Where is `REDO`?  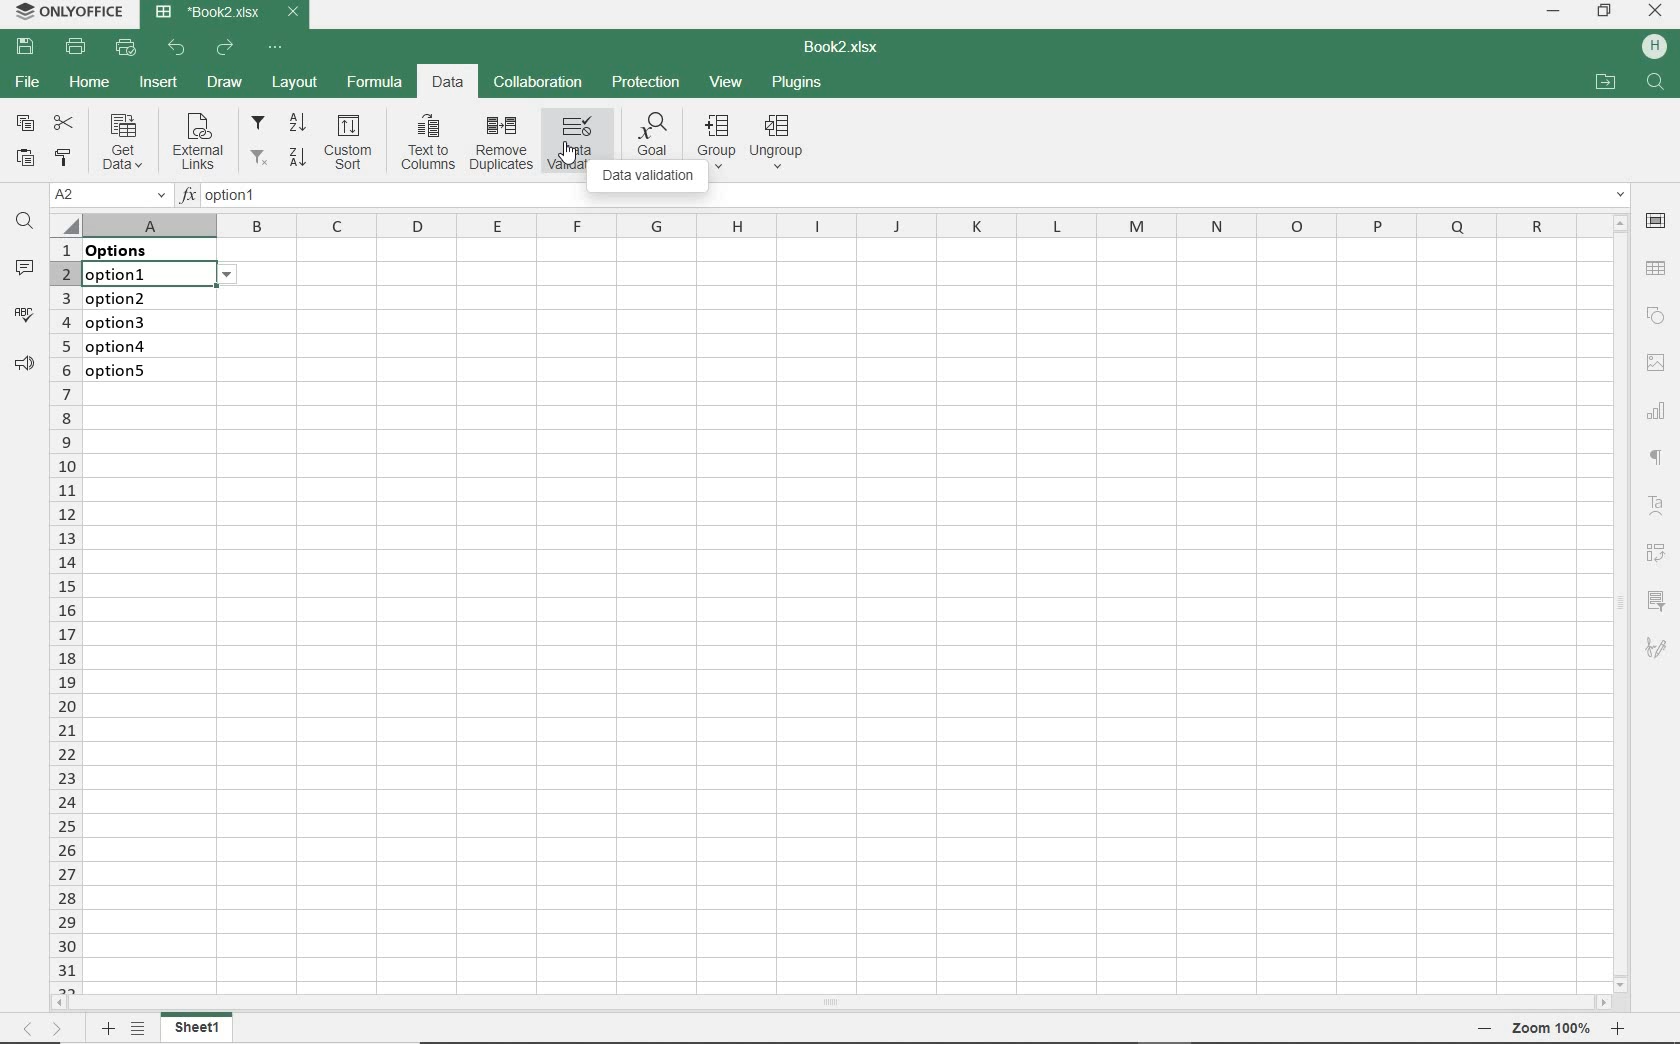 REDO is located at coordinates (225, 48).